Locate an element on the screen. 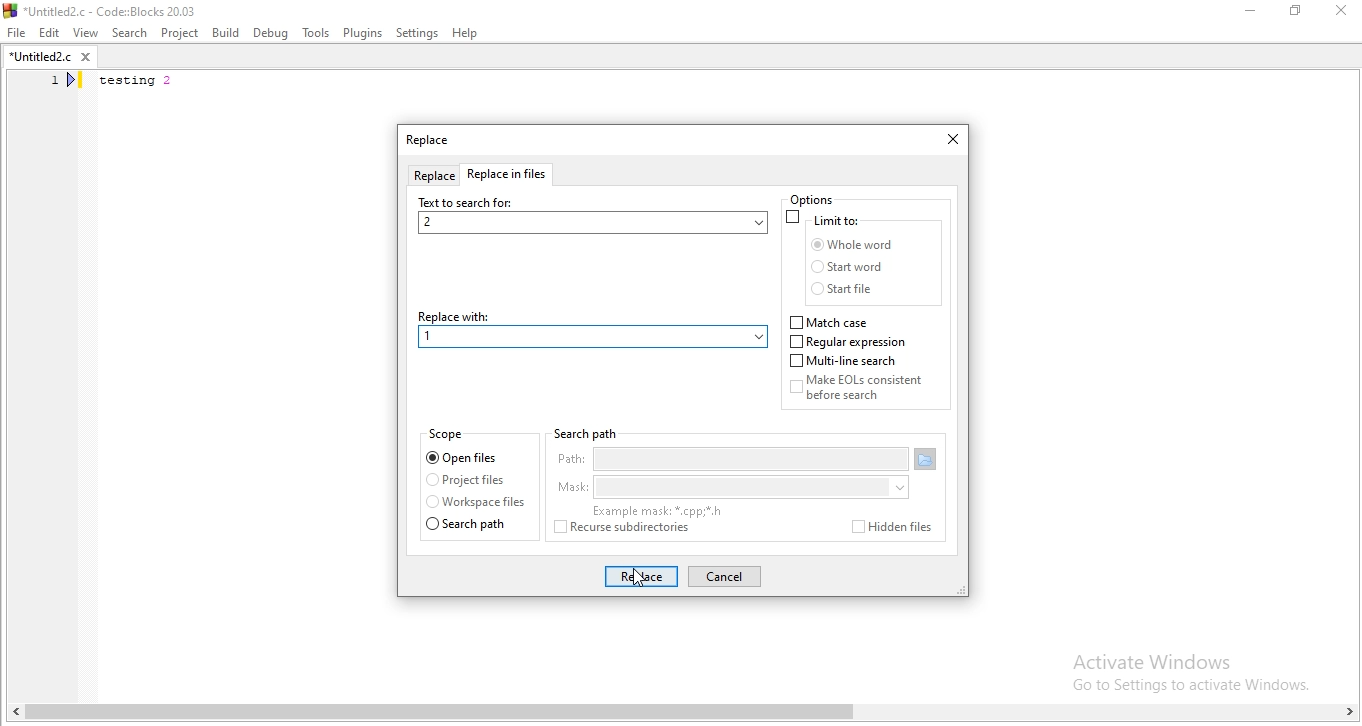 This screenshot has width=1362, height=726. 2 is located at coordinates (591, 223).